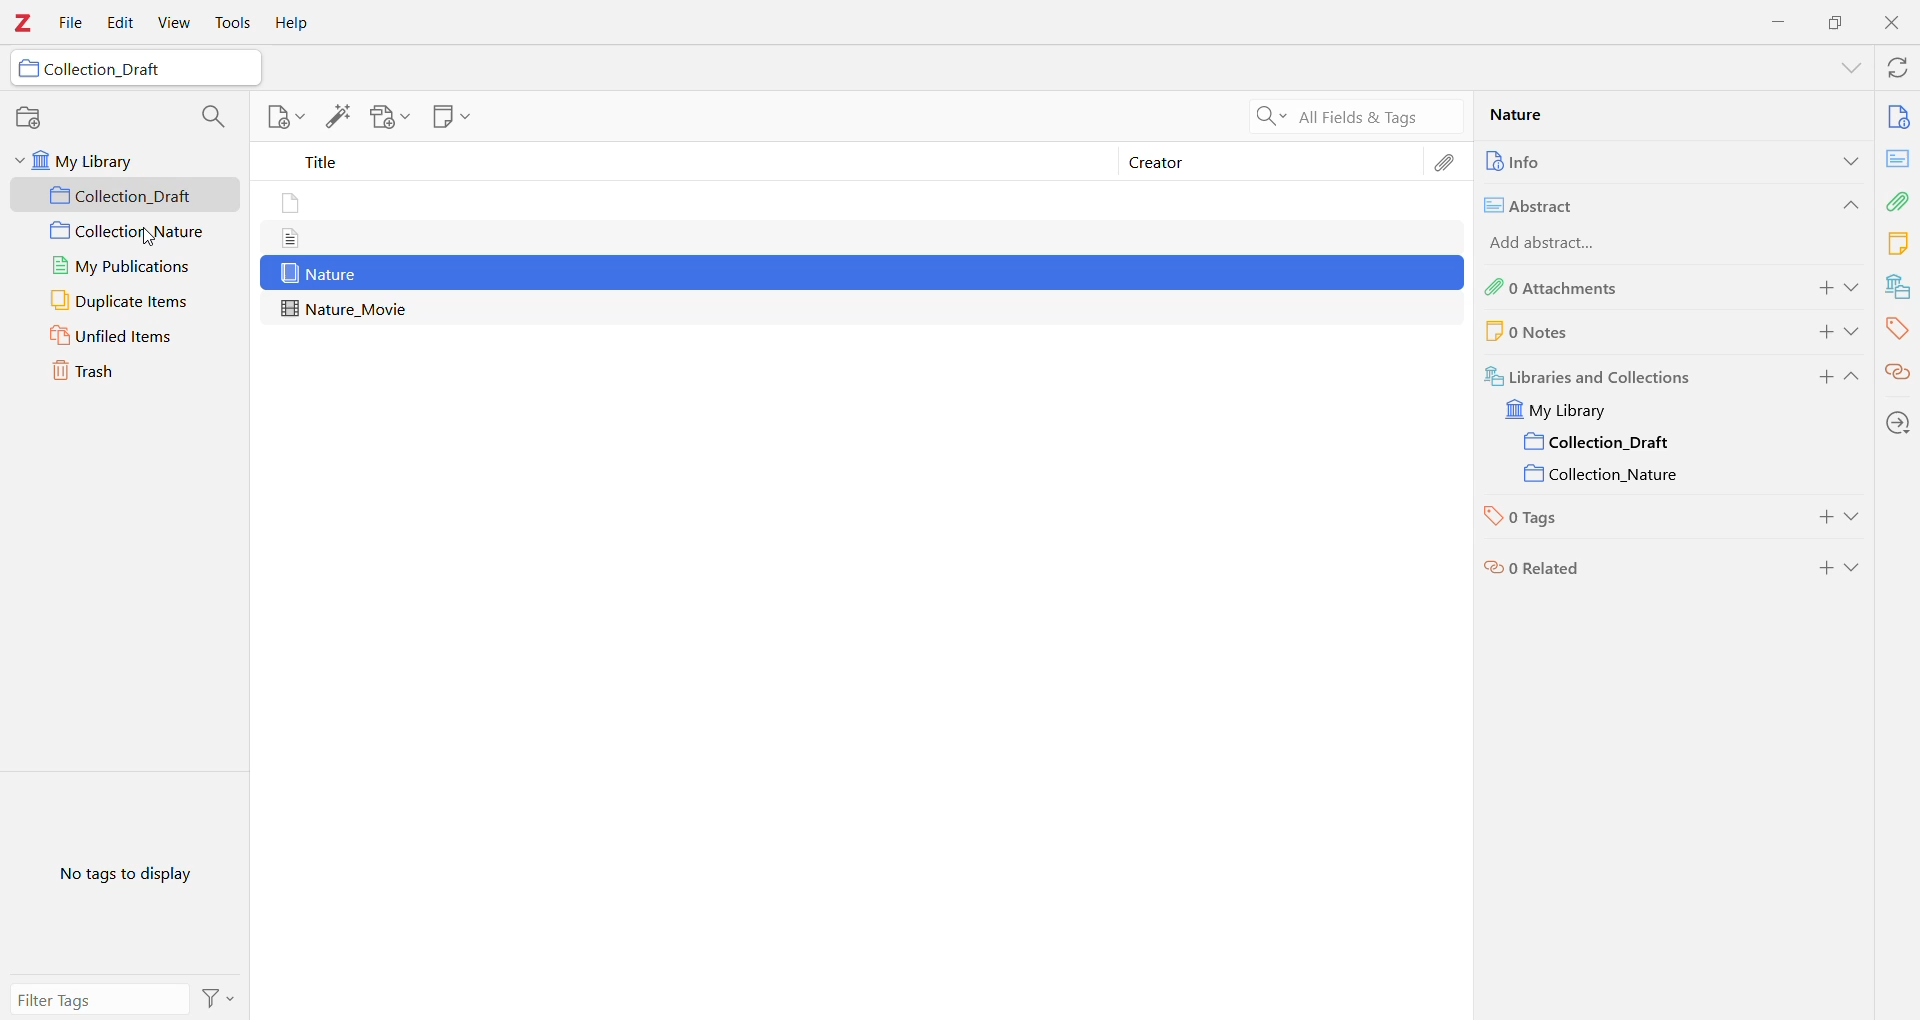  Describe the element at coordinates (864, 273) in the screenshot. I see `Nature` at that location.